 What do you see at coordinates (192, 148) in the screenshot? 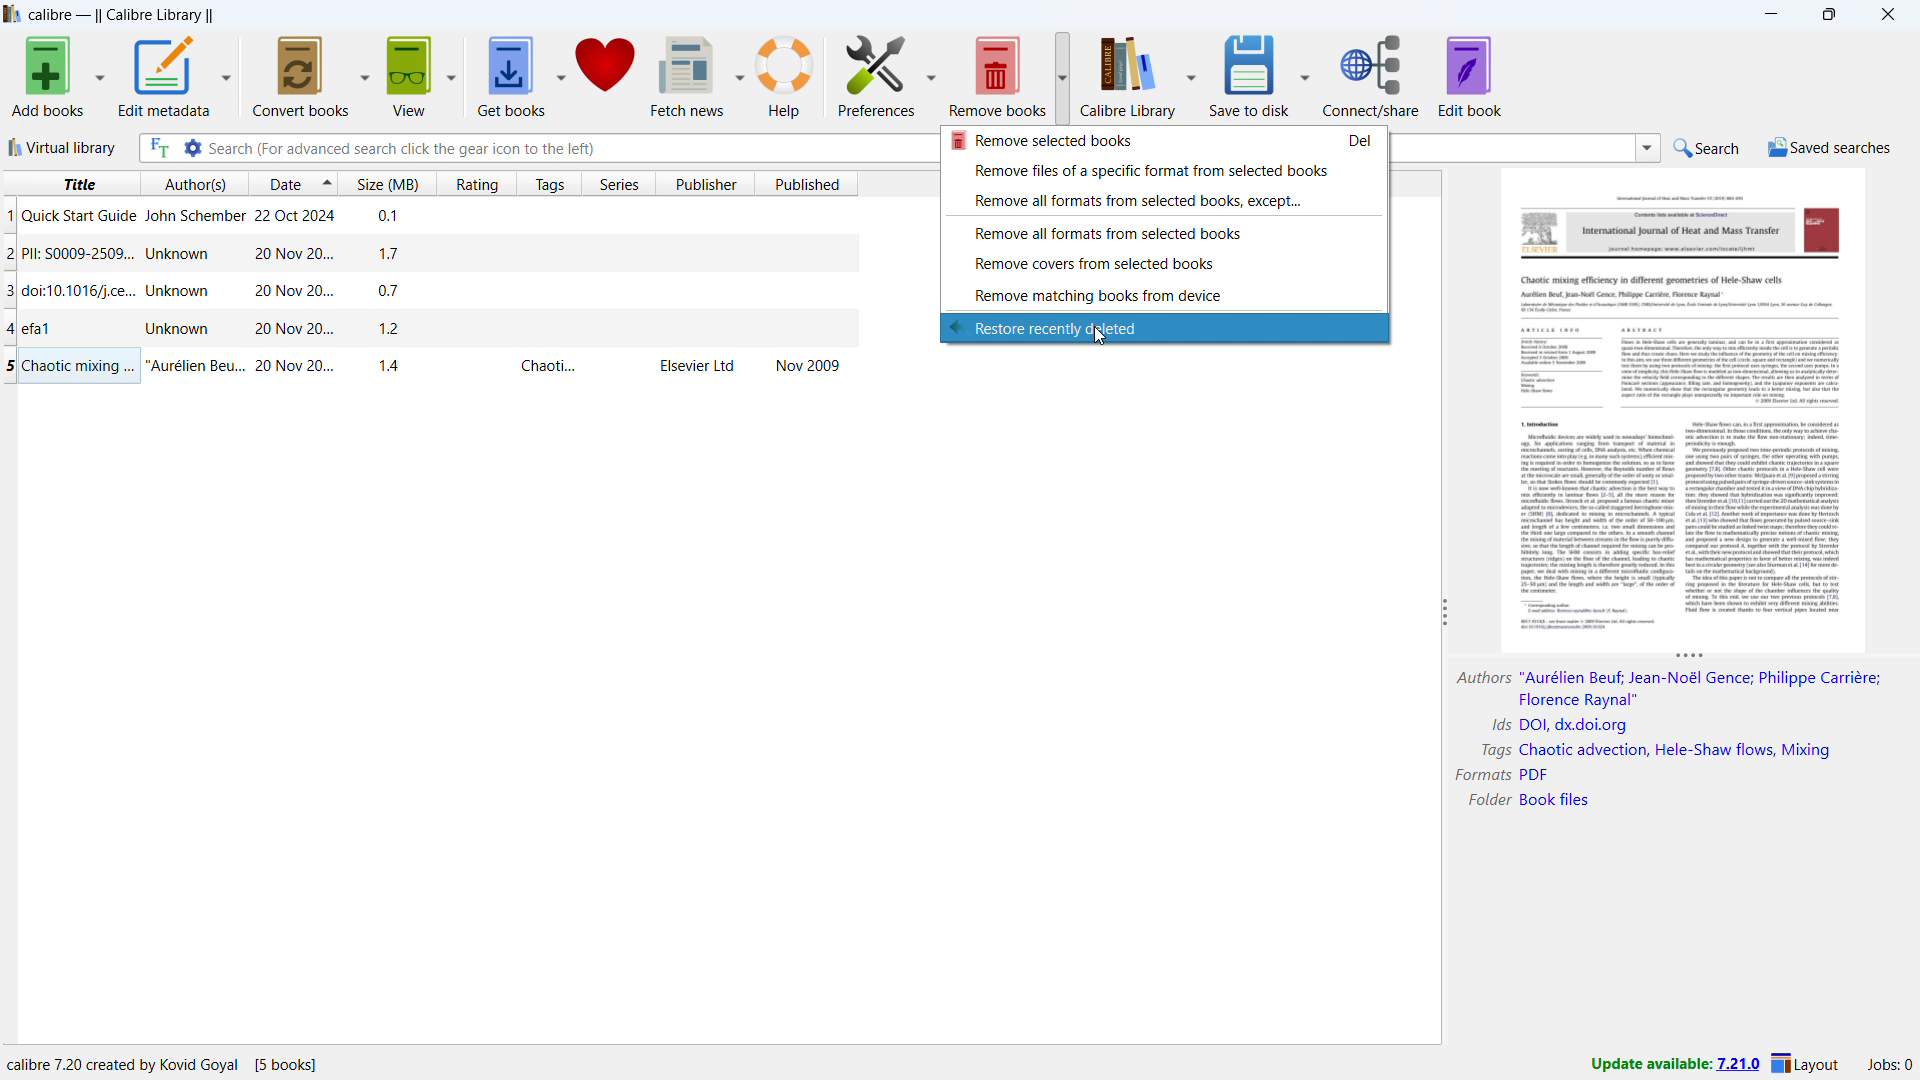
I see `advanced search` at bounding box center [192, 148].